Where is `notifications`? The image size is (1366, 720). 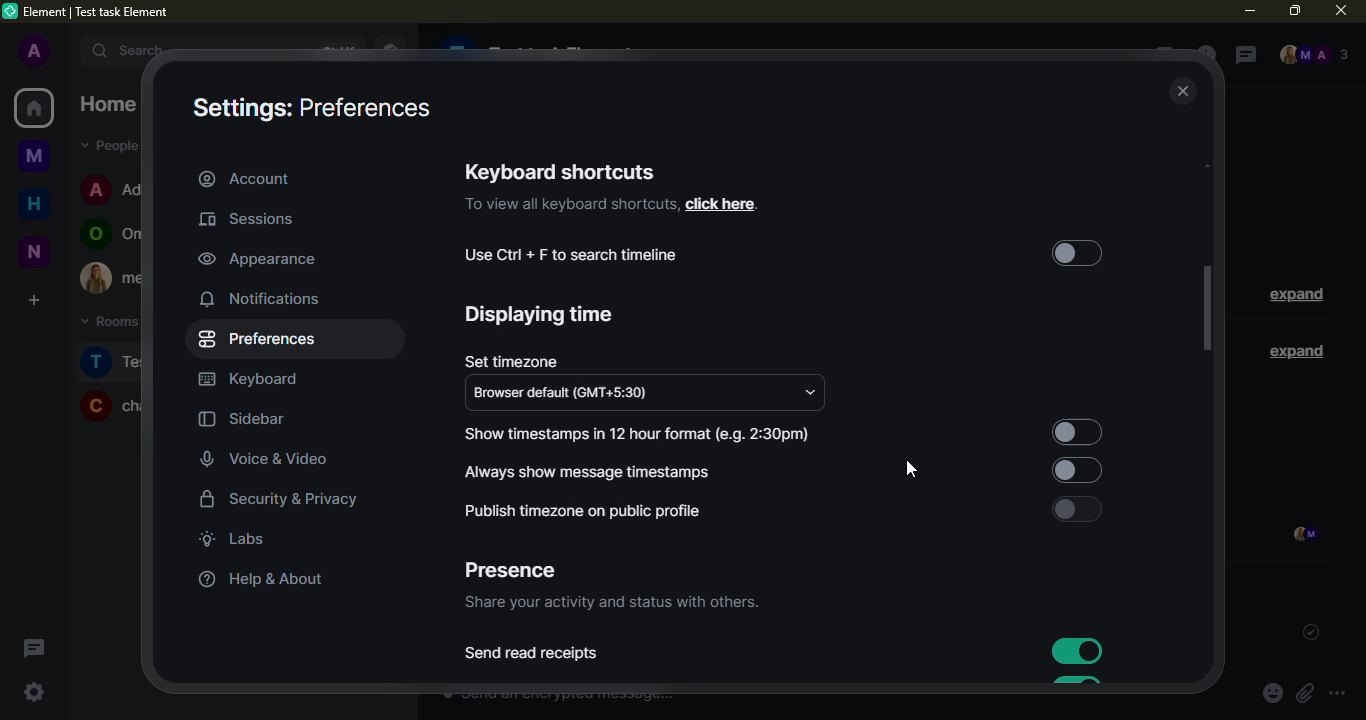 notifications is located at coordinates (262, 298).